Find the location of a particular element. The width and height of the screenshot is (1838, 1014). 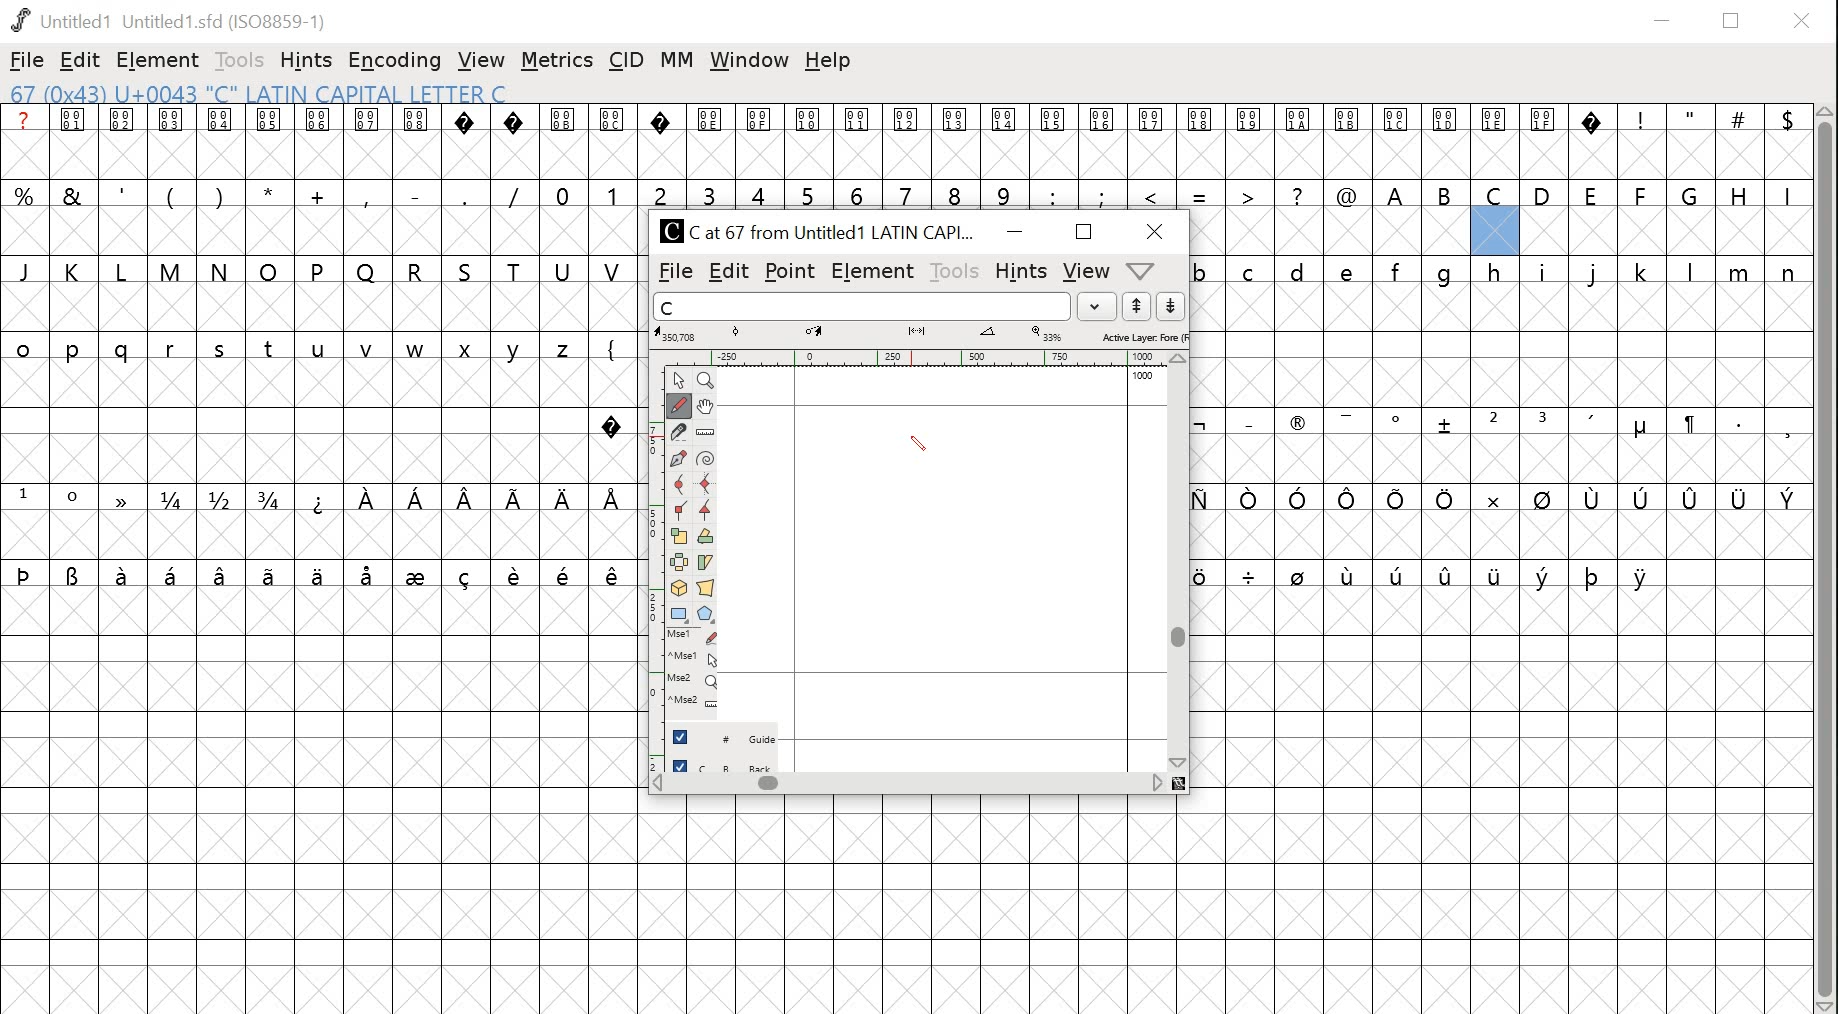

edit is located at coordinates (729, 272).